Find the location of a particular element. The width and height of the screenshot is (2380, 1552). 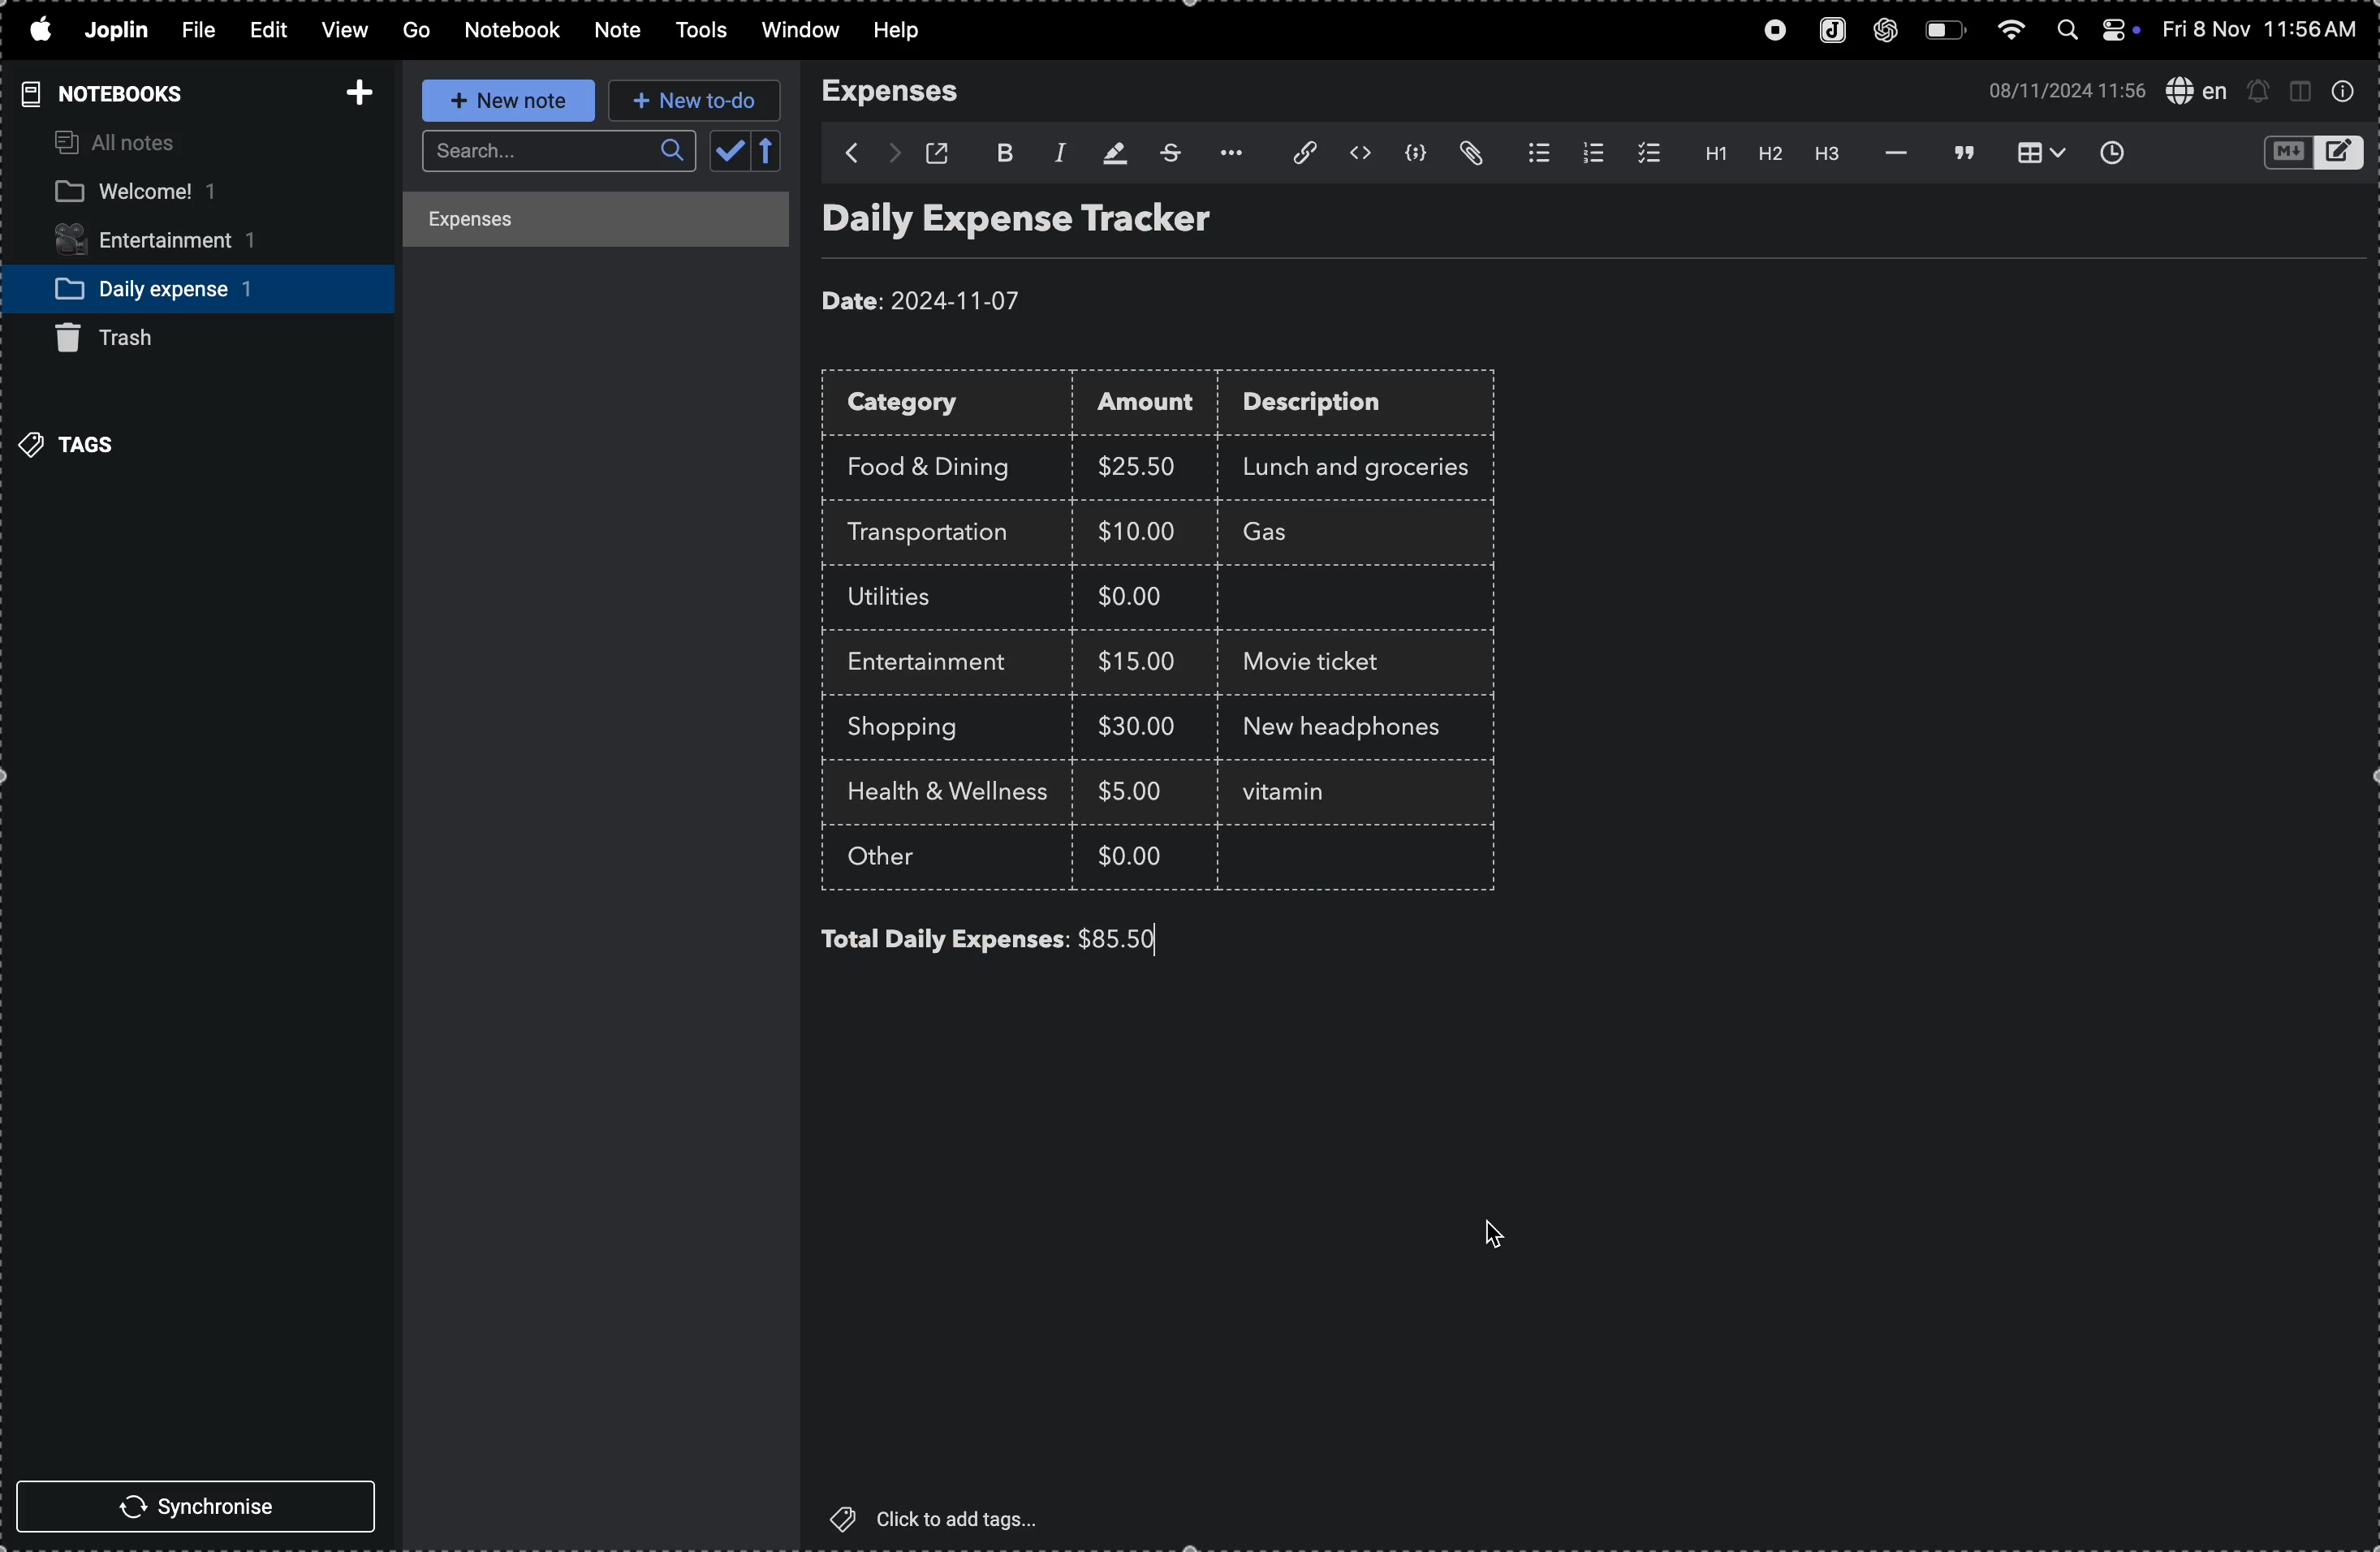

new to do is located at coordinates (695, 101).